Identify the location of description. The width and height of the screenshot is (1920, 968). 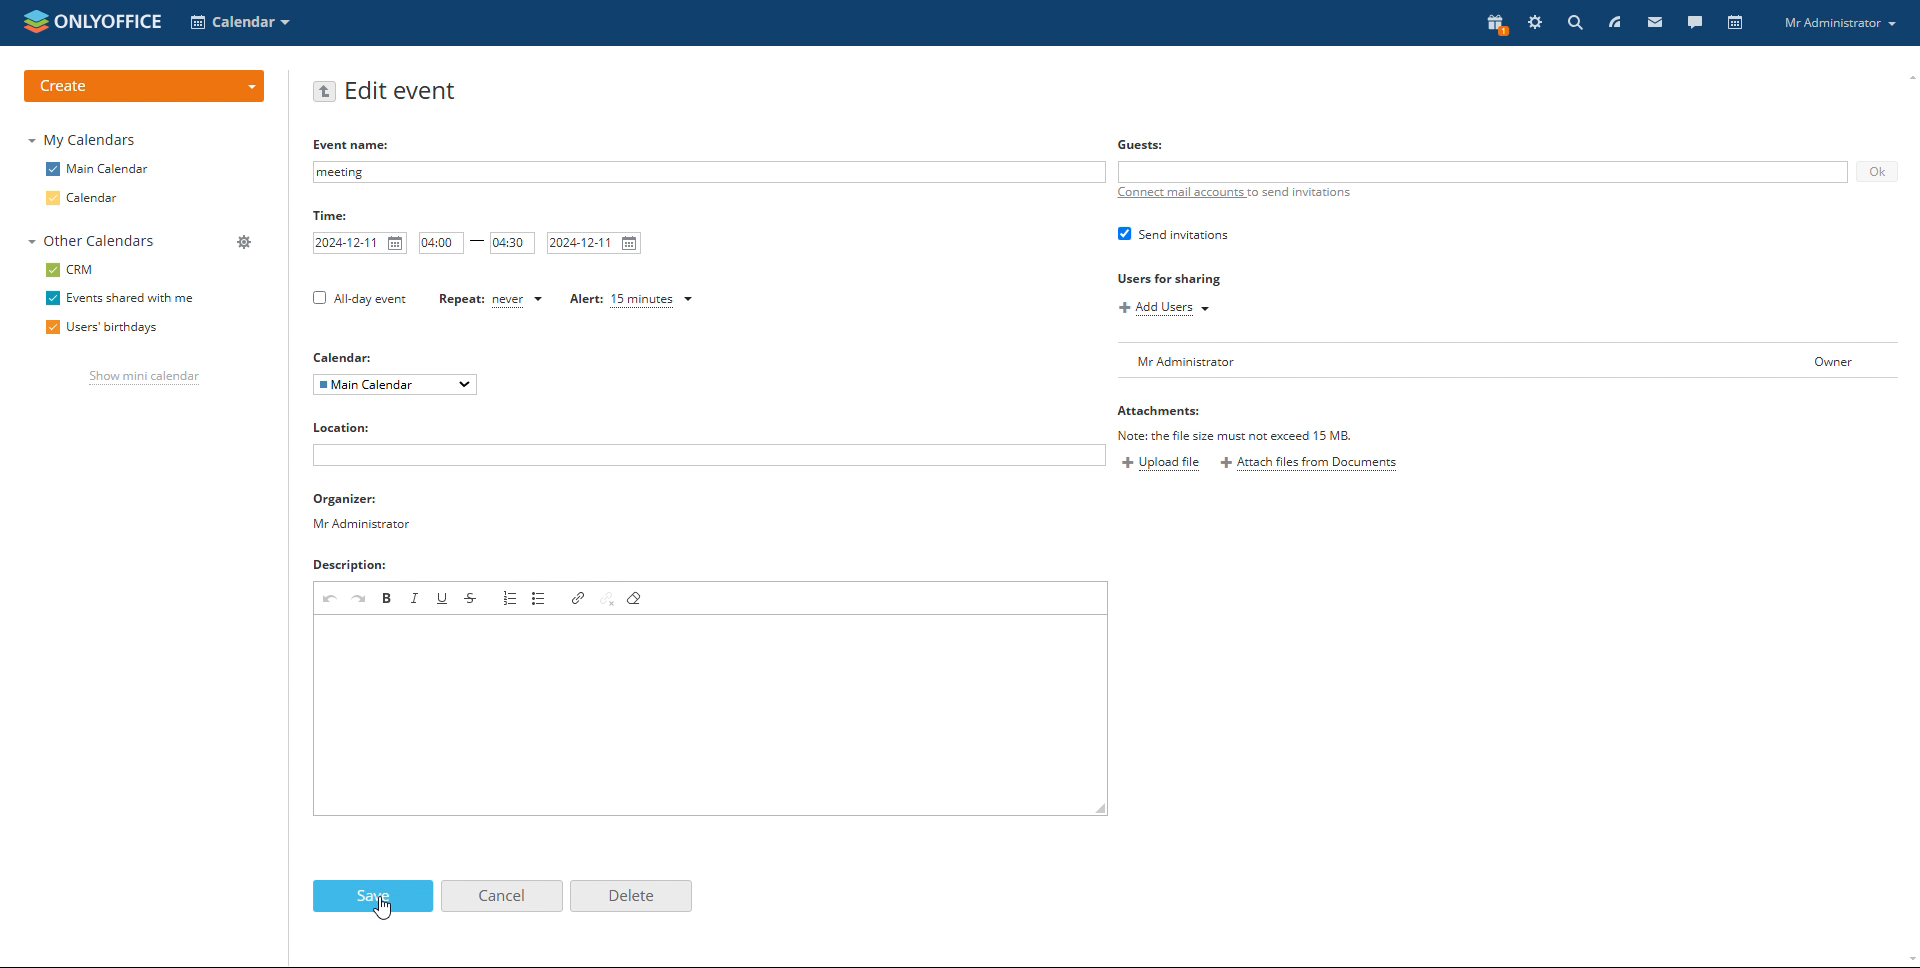
(356, 567).